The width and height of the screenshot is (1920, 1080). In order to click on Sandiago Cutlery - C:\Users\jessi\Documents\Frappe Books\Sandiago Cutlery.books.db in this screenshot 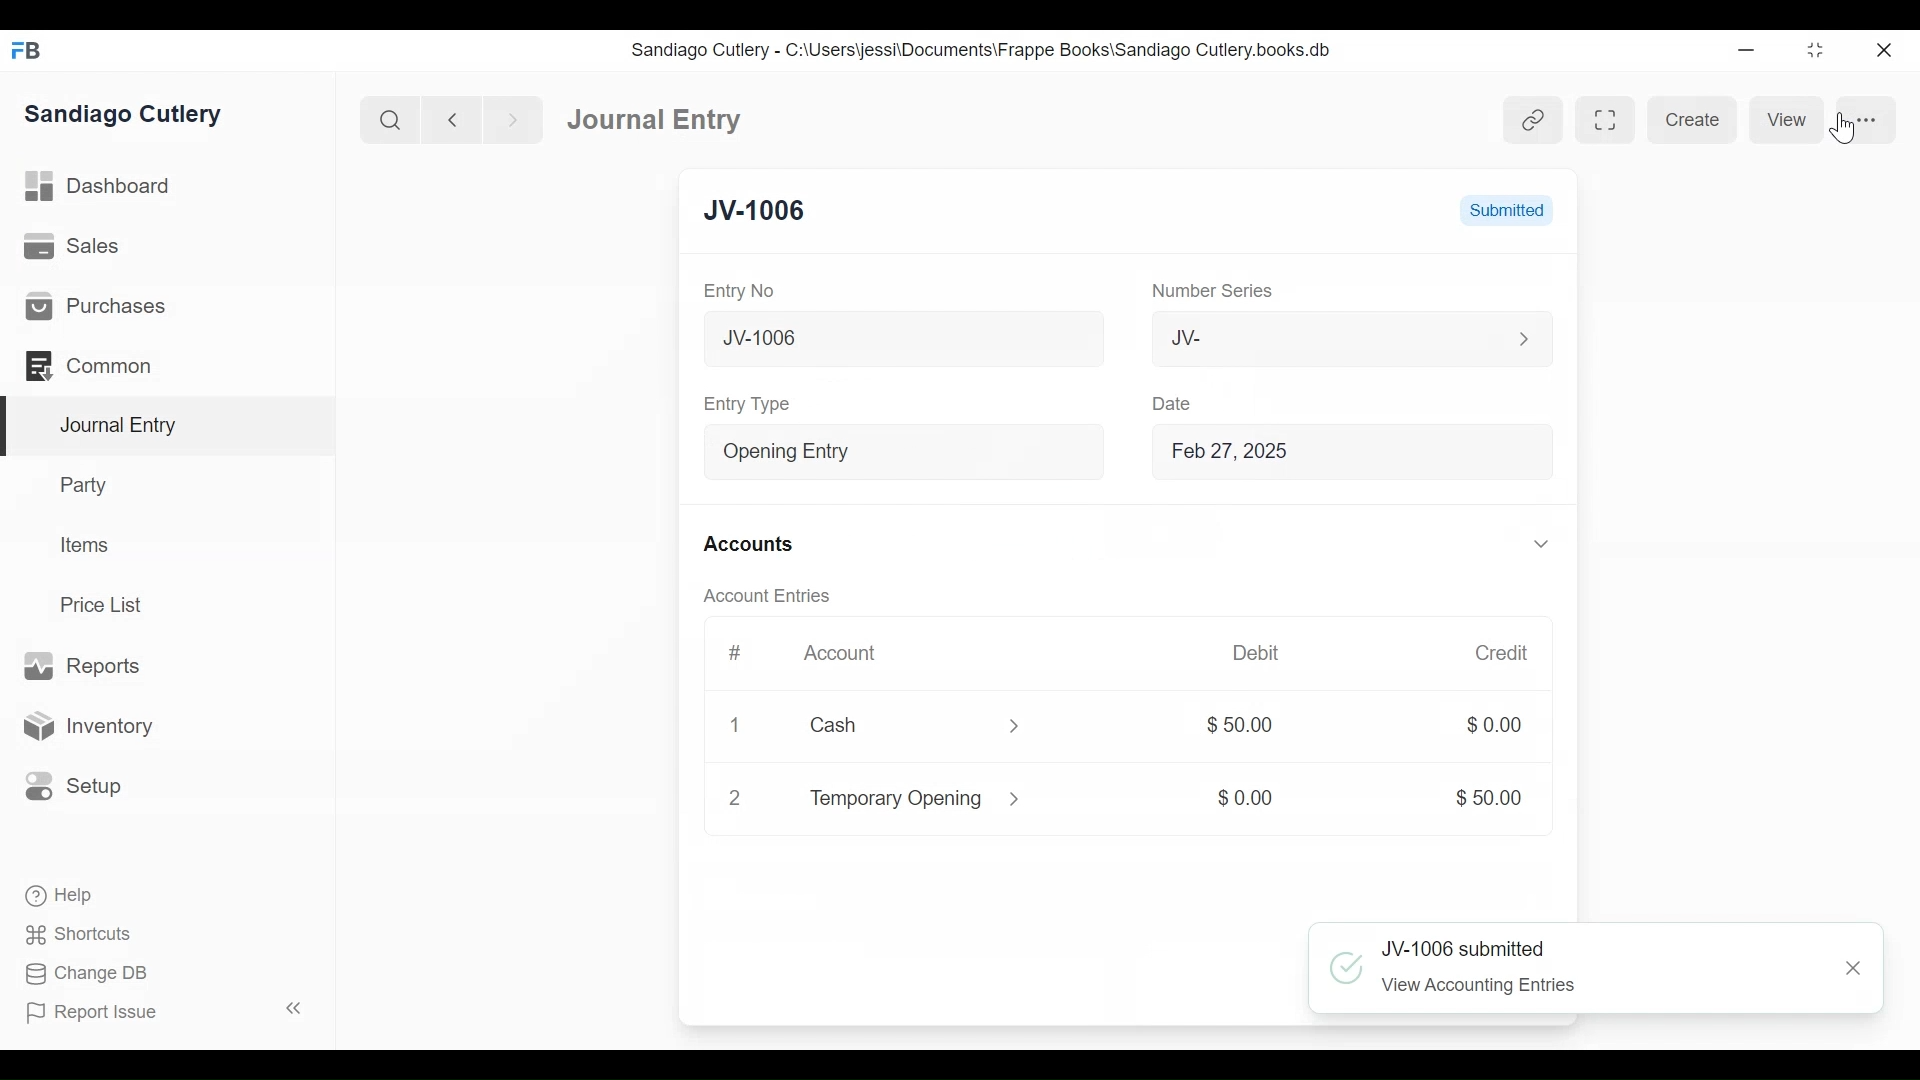, I will do `click(982, 49)`.